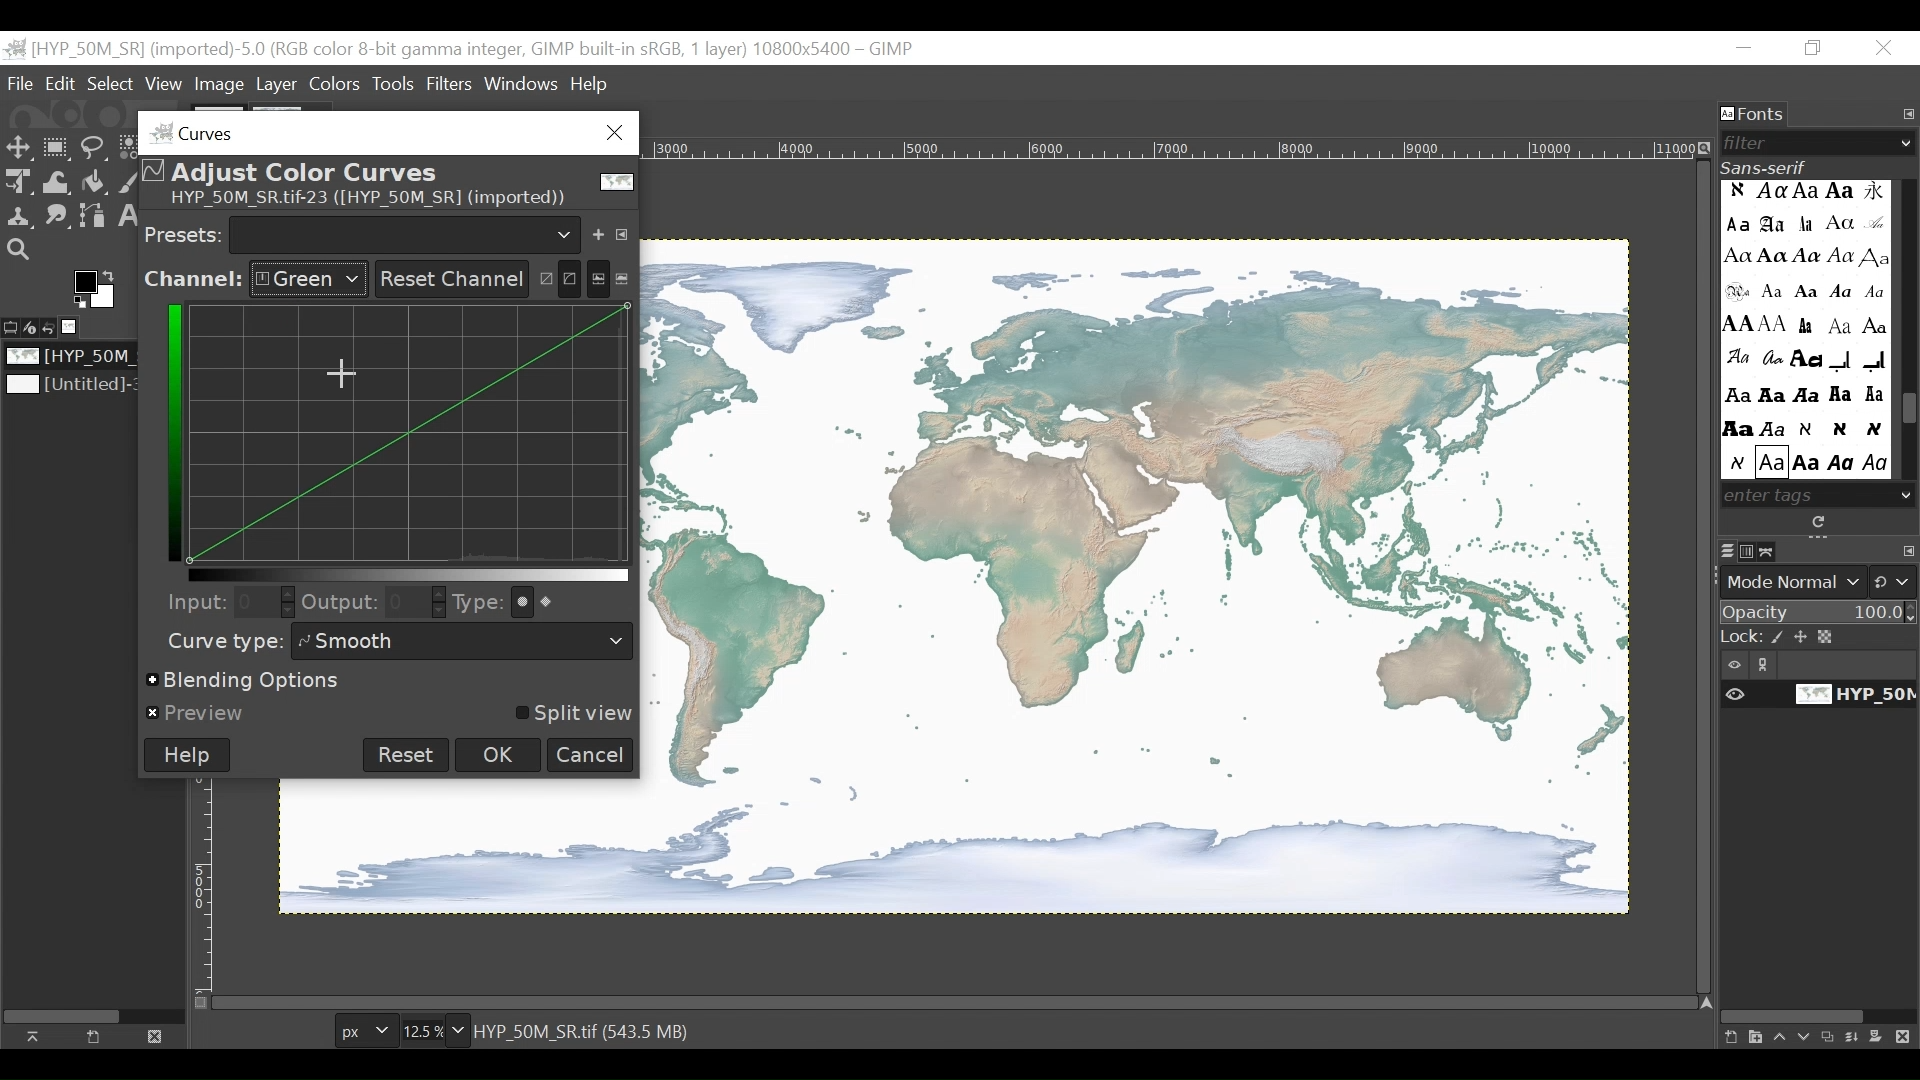  Describe the element at coordinates (591, 755) in the screenshot. I see `Cancel` at that location.